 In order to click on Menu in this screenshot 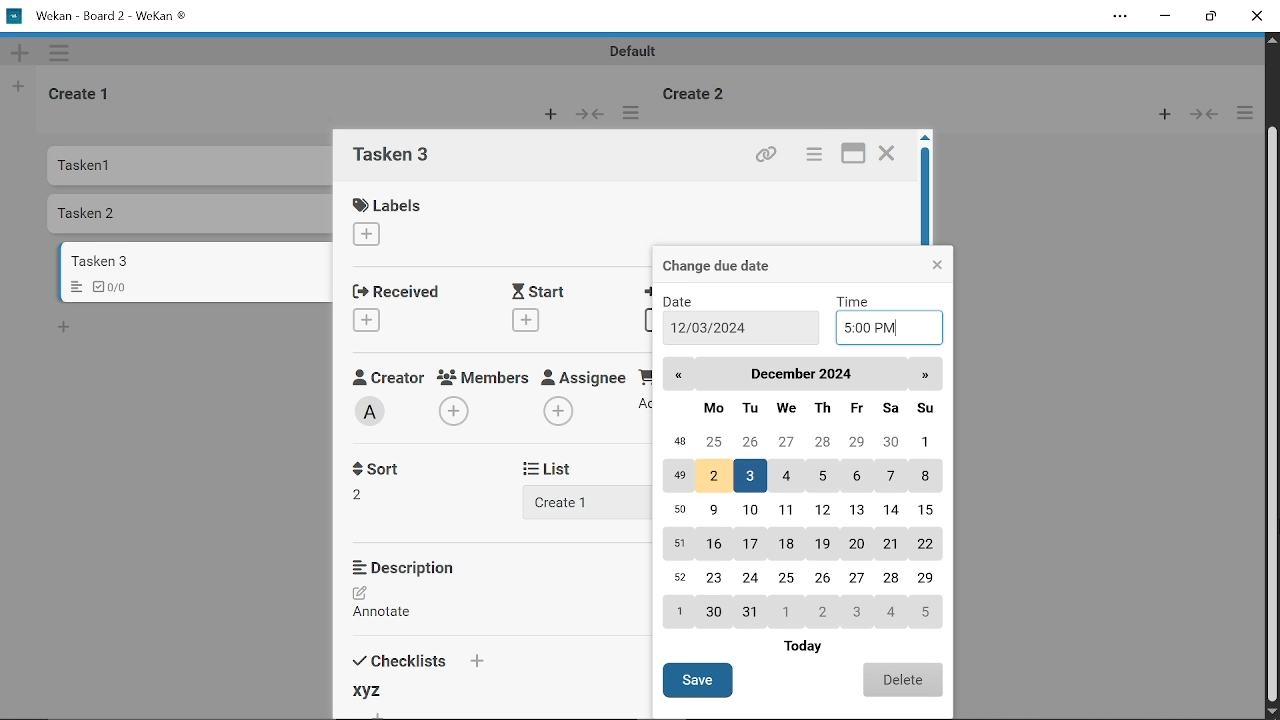, I will do `click(76, 288)`.